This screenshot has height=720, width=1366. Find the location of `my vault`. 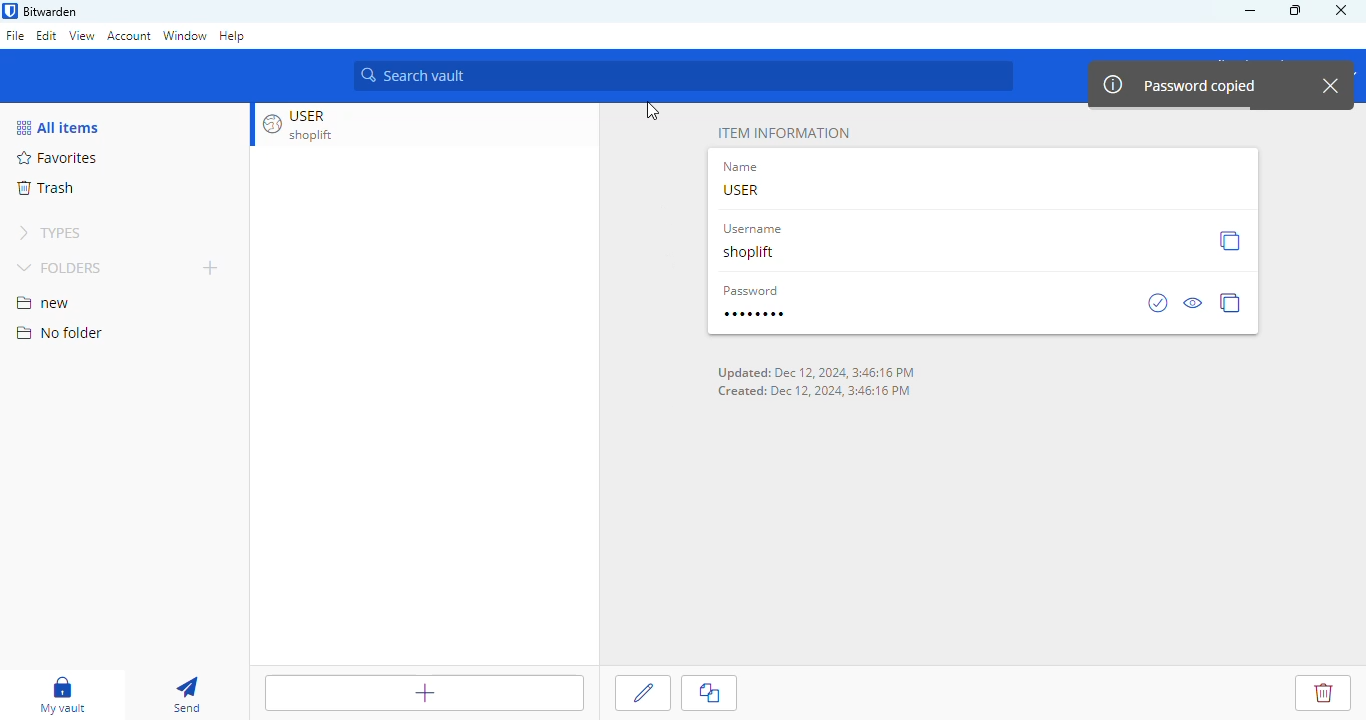

my vault is located at coordinates (62, 695).